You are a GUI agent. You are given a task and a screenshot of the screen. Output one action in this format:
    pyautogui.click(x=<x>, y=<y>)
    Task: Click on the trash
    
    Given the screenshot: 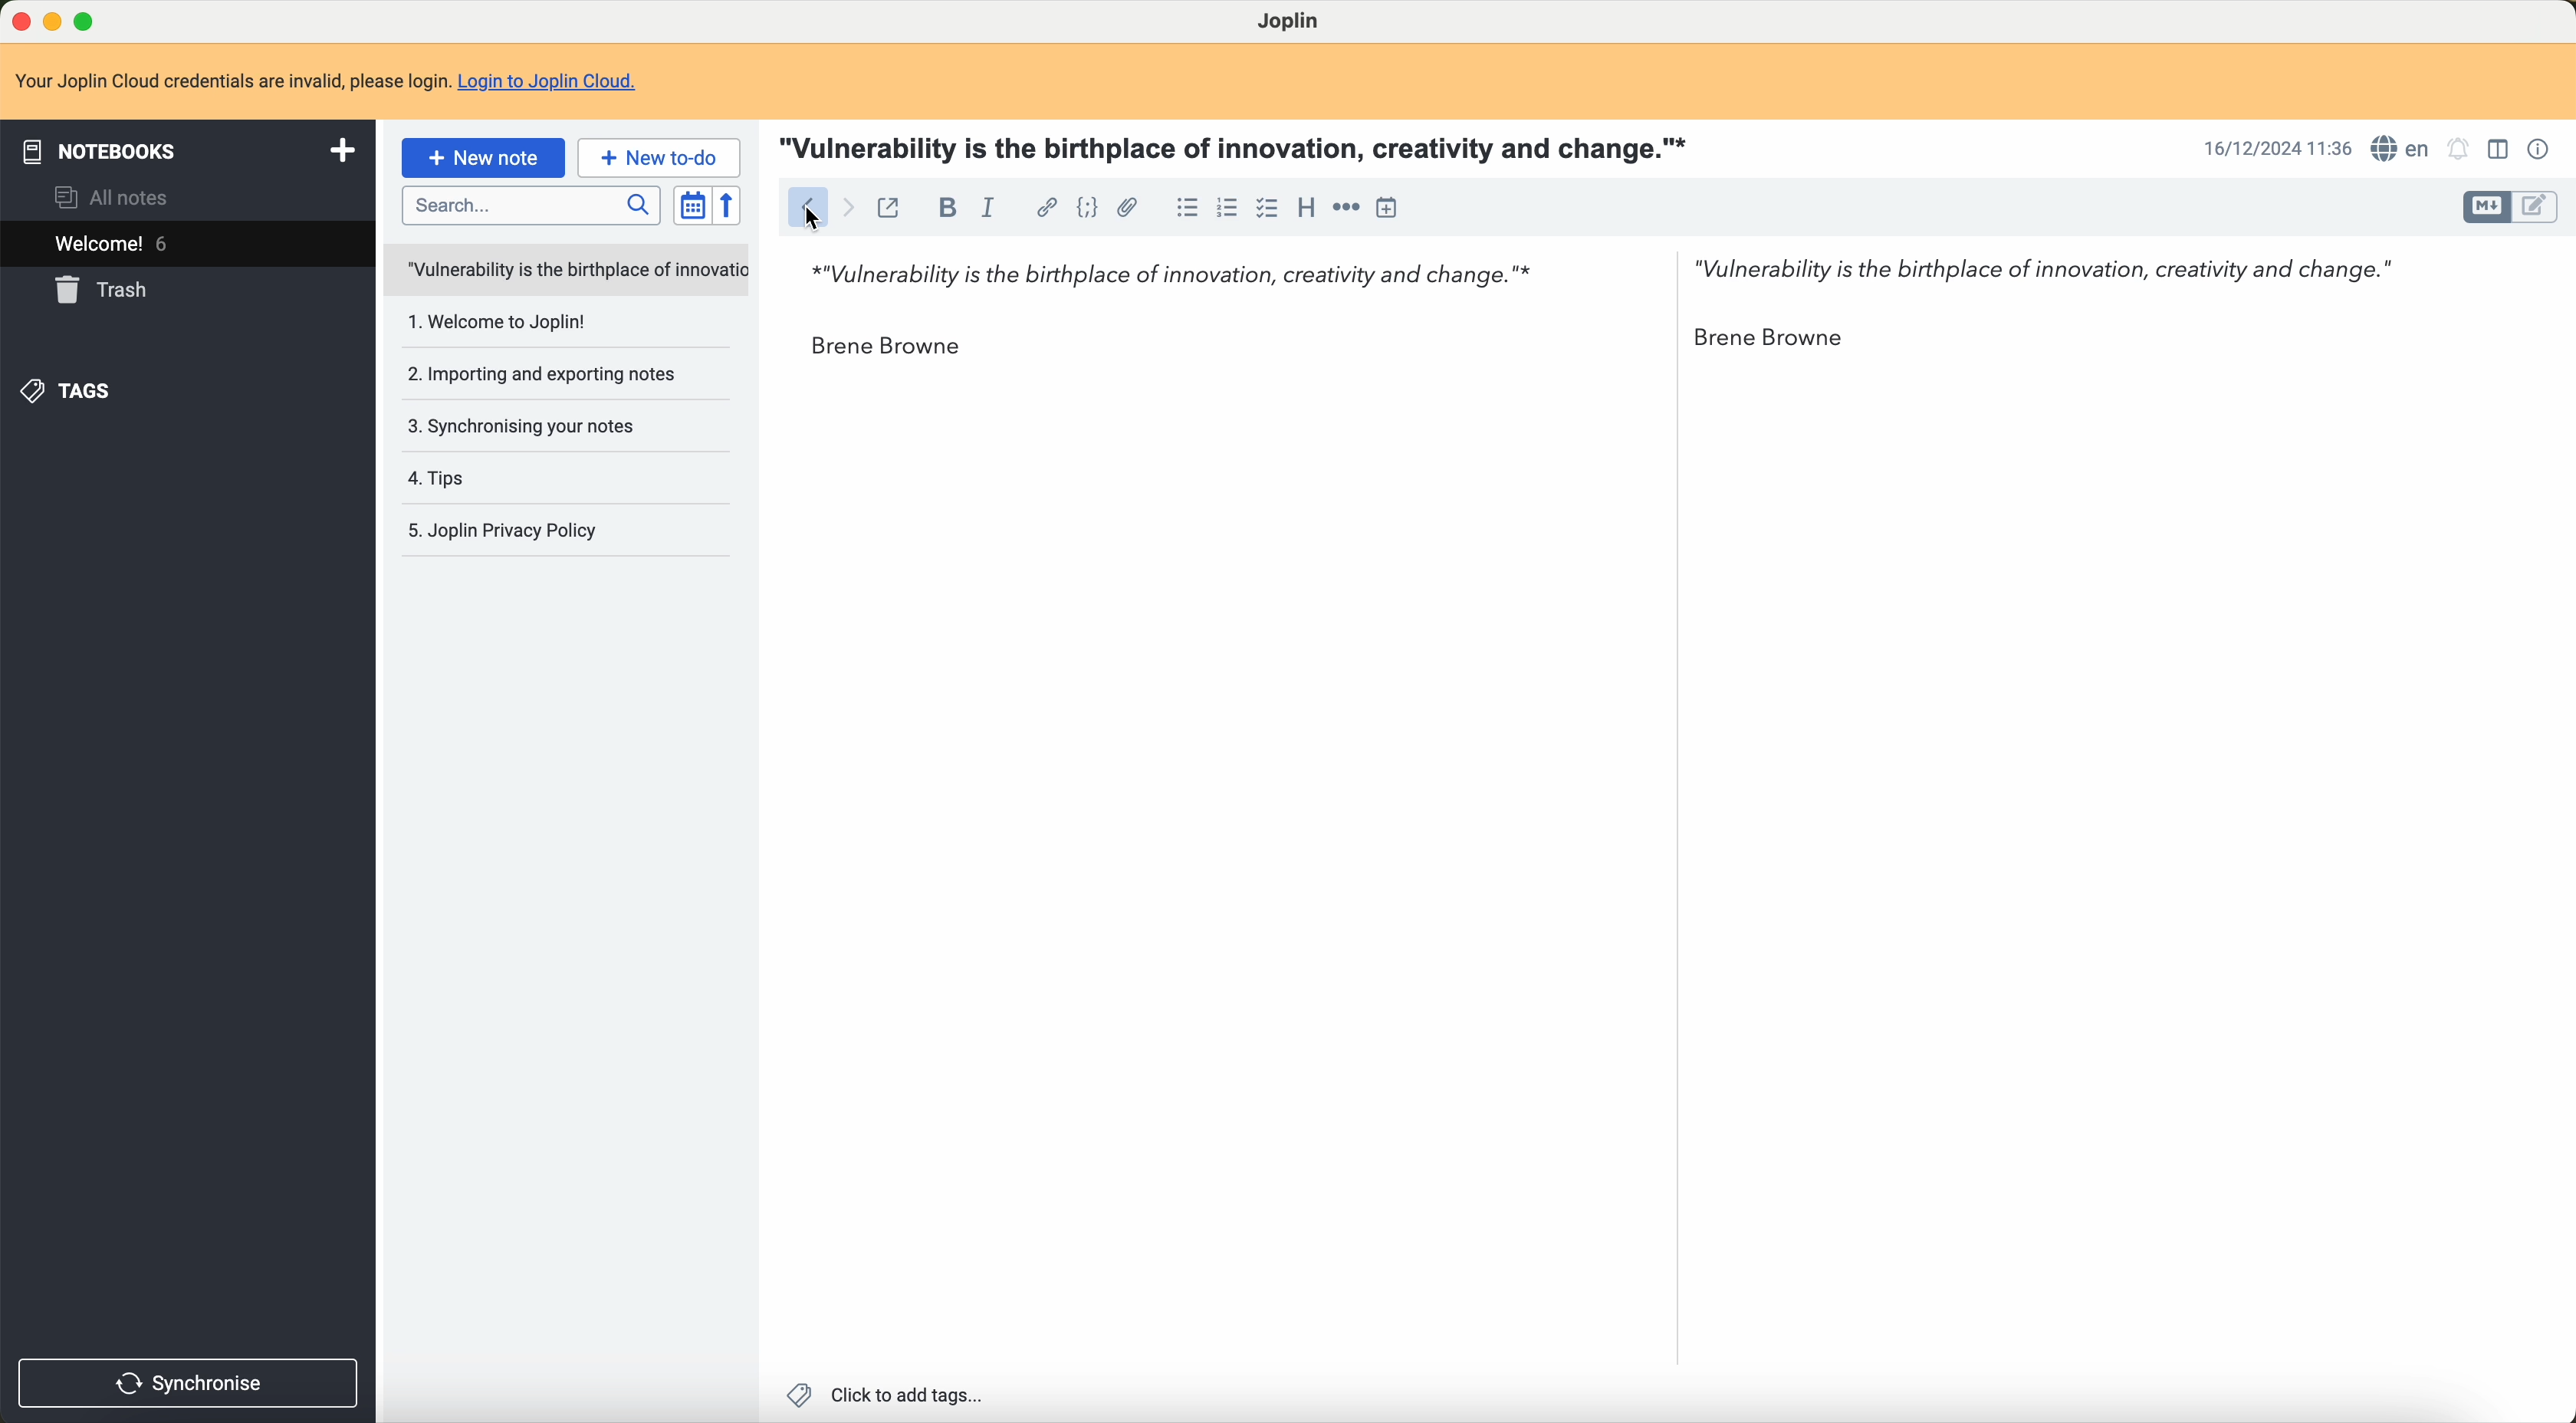 What is the action you would take?
    pyautogui.click(x=101, y=293)
    